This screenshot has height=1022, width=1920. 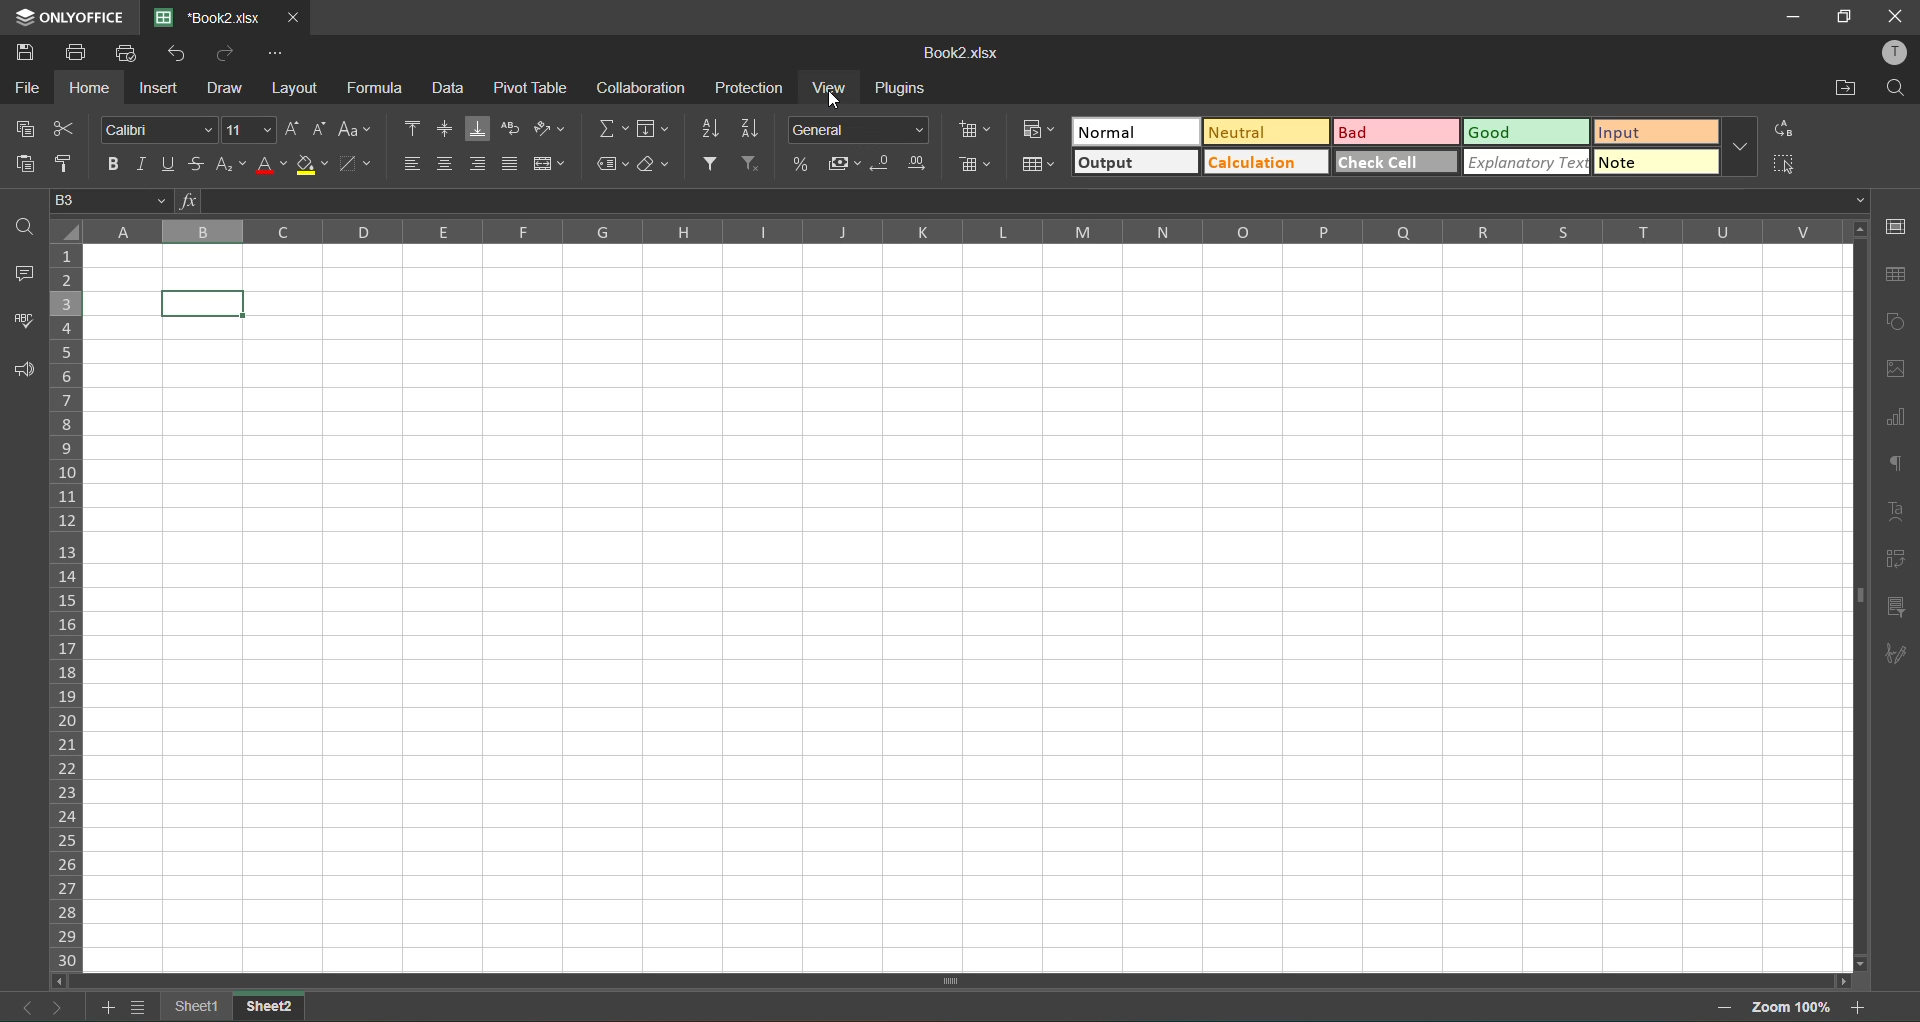 I want to click on insert cells, so click(x=978, y=127).